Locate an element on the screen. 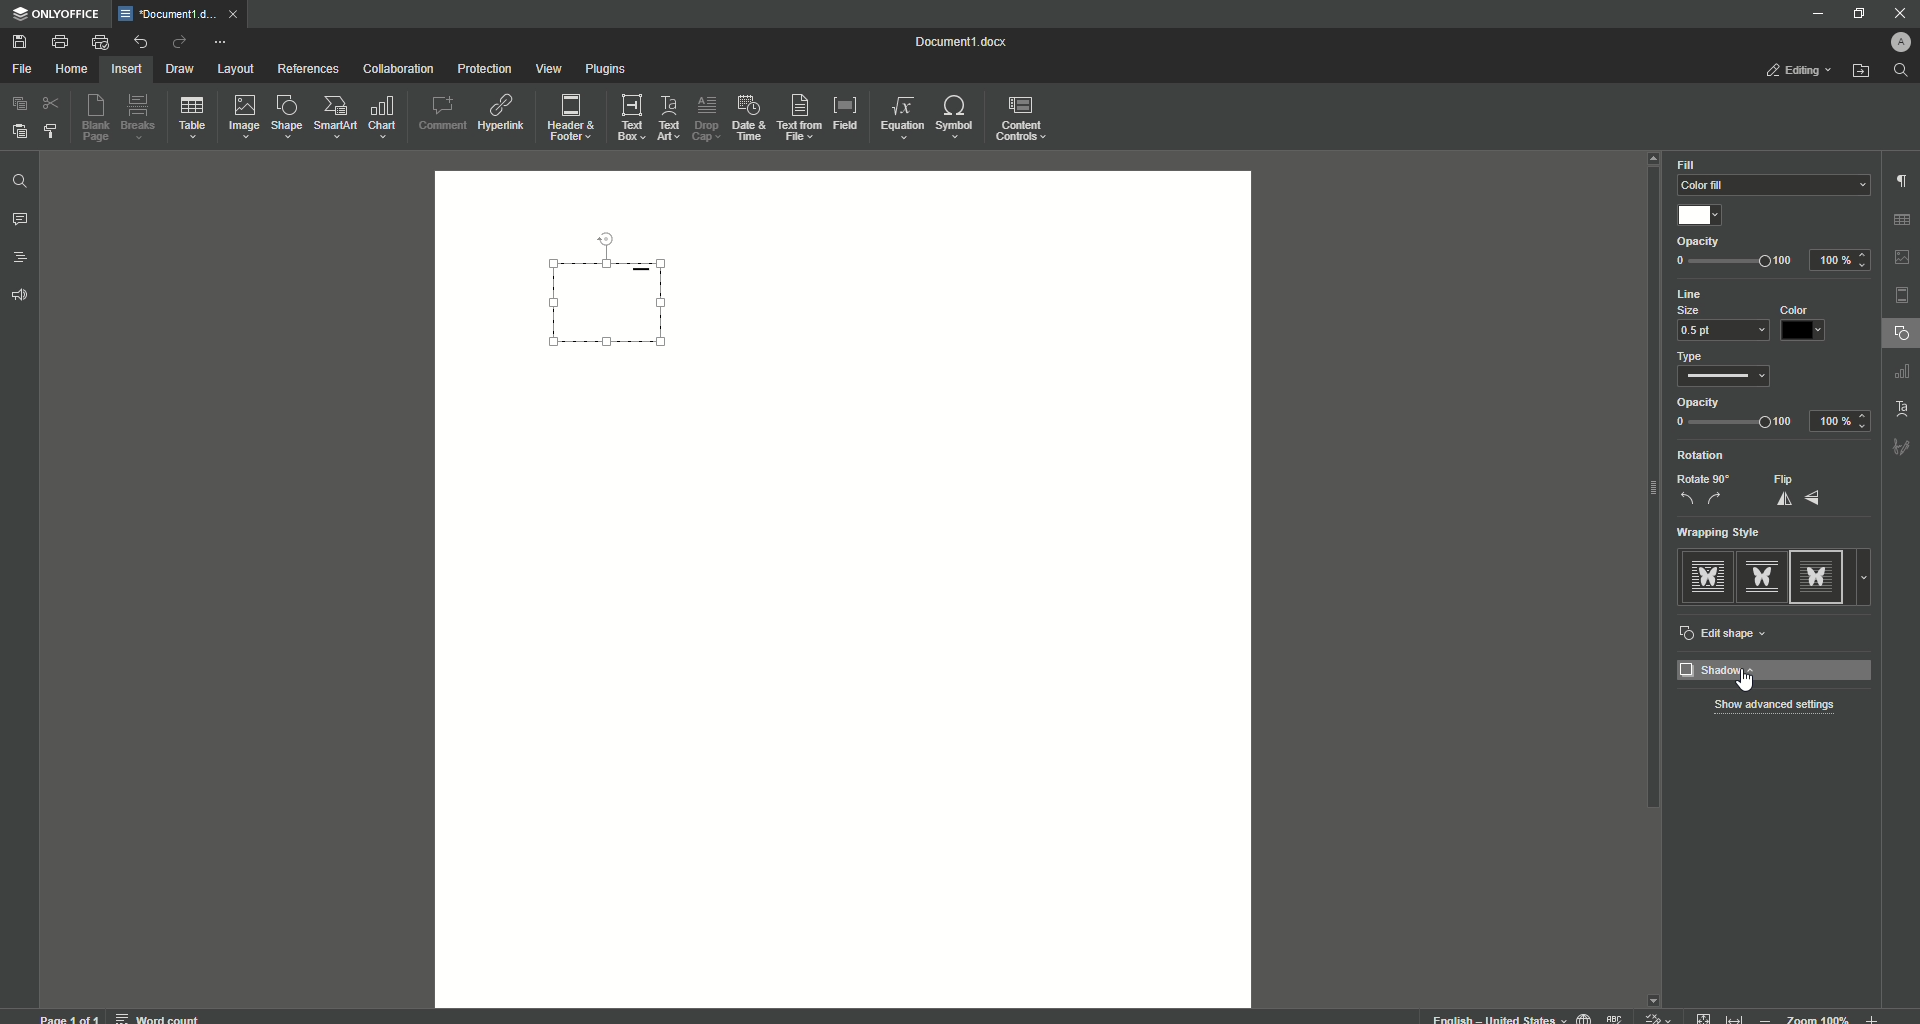  Open From File is located at coordinates (1862, 71).